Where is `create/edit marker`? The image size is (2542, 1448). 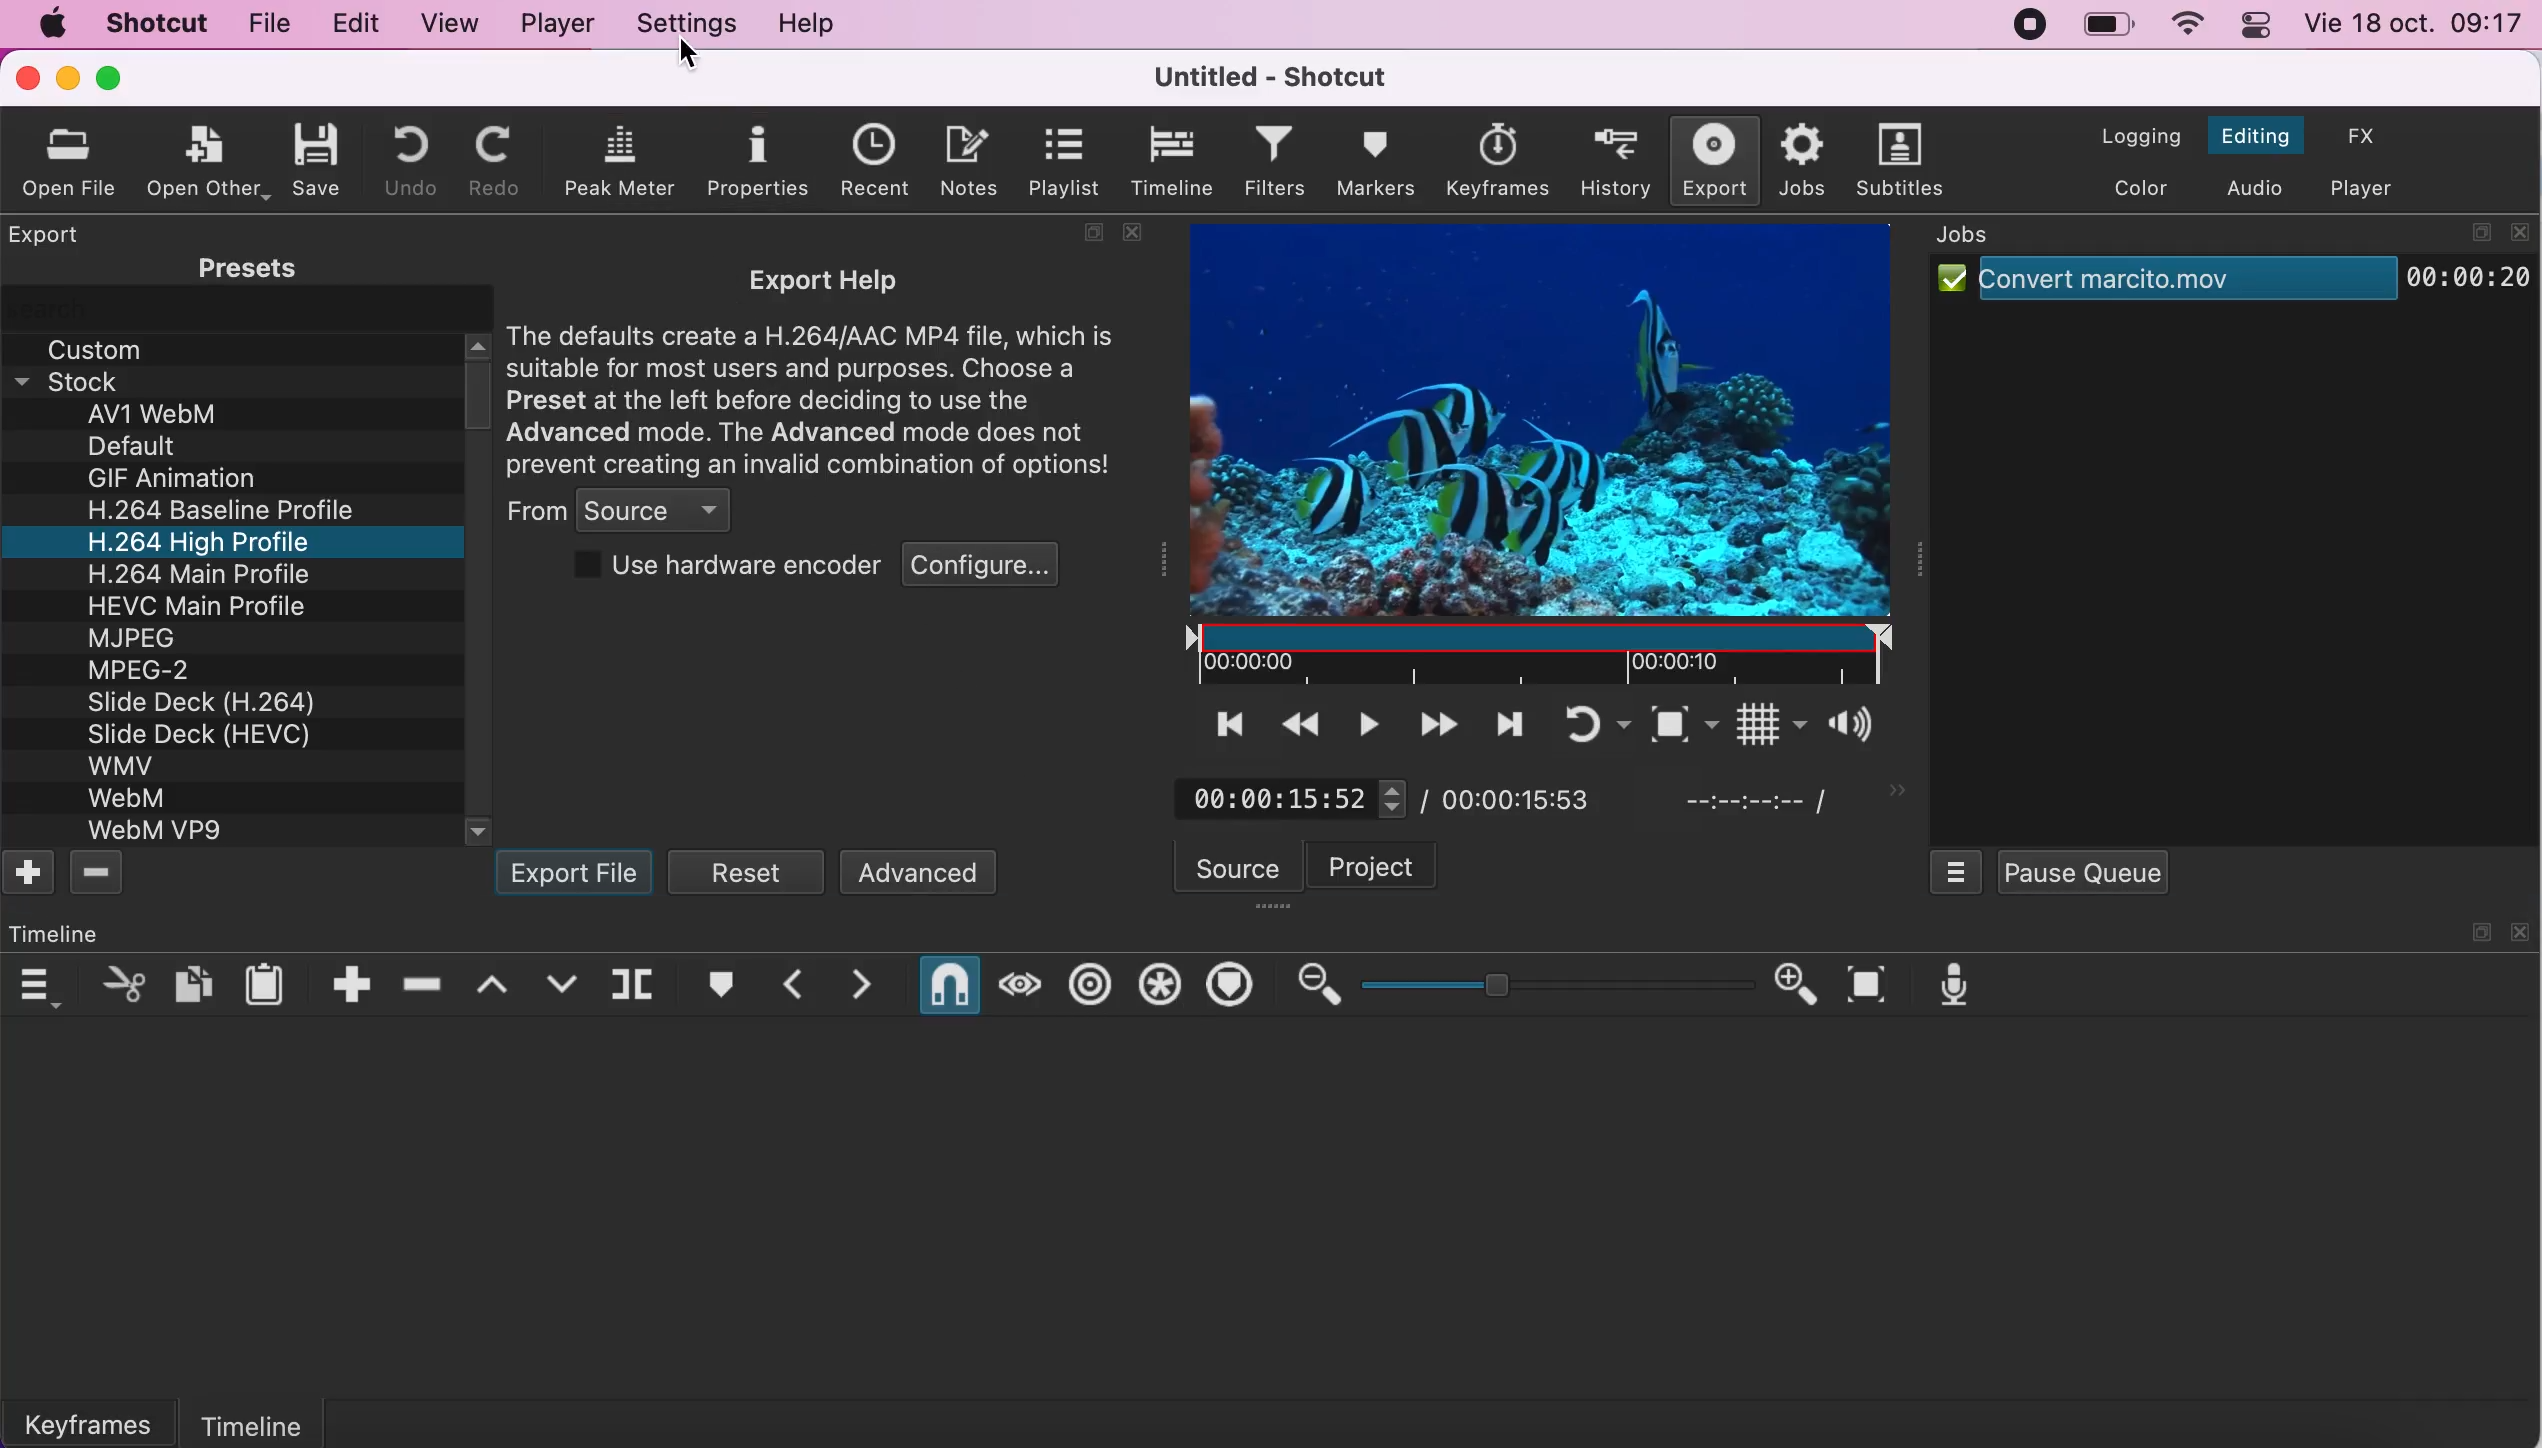
create/edit marker is located at coordinates (718, 988).